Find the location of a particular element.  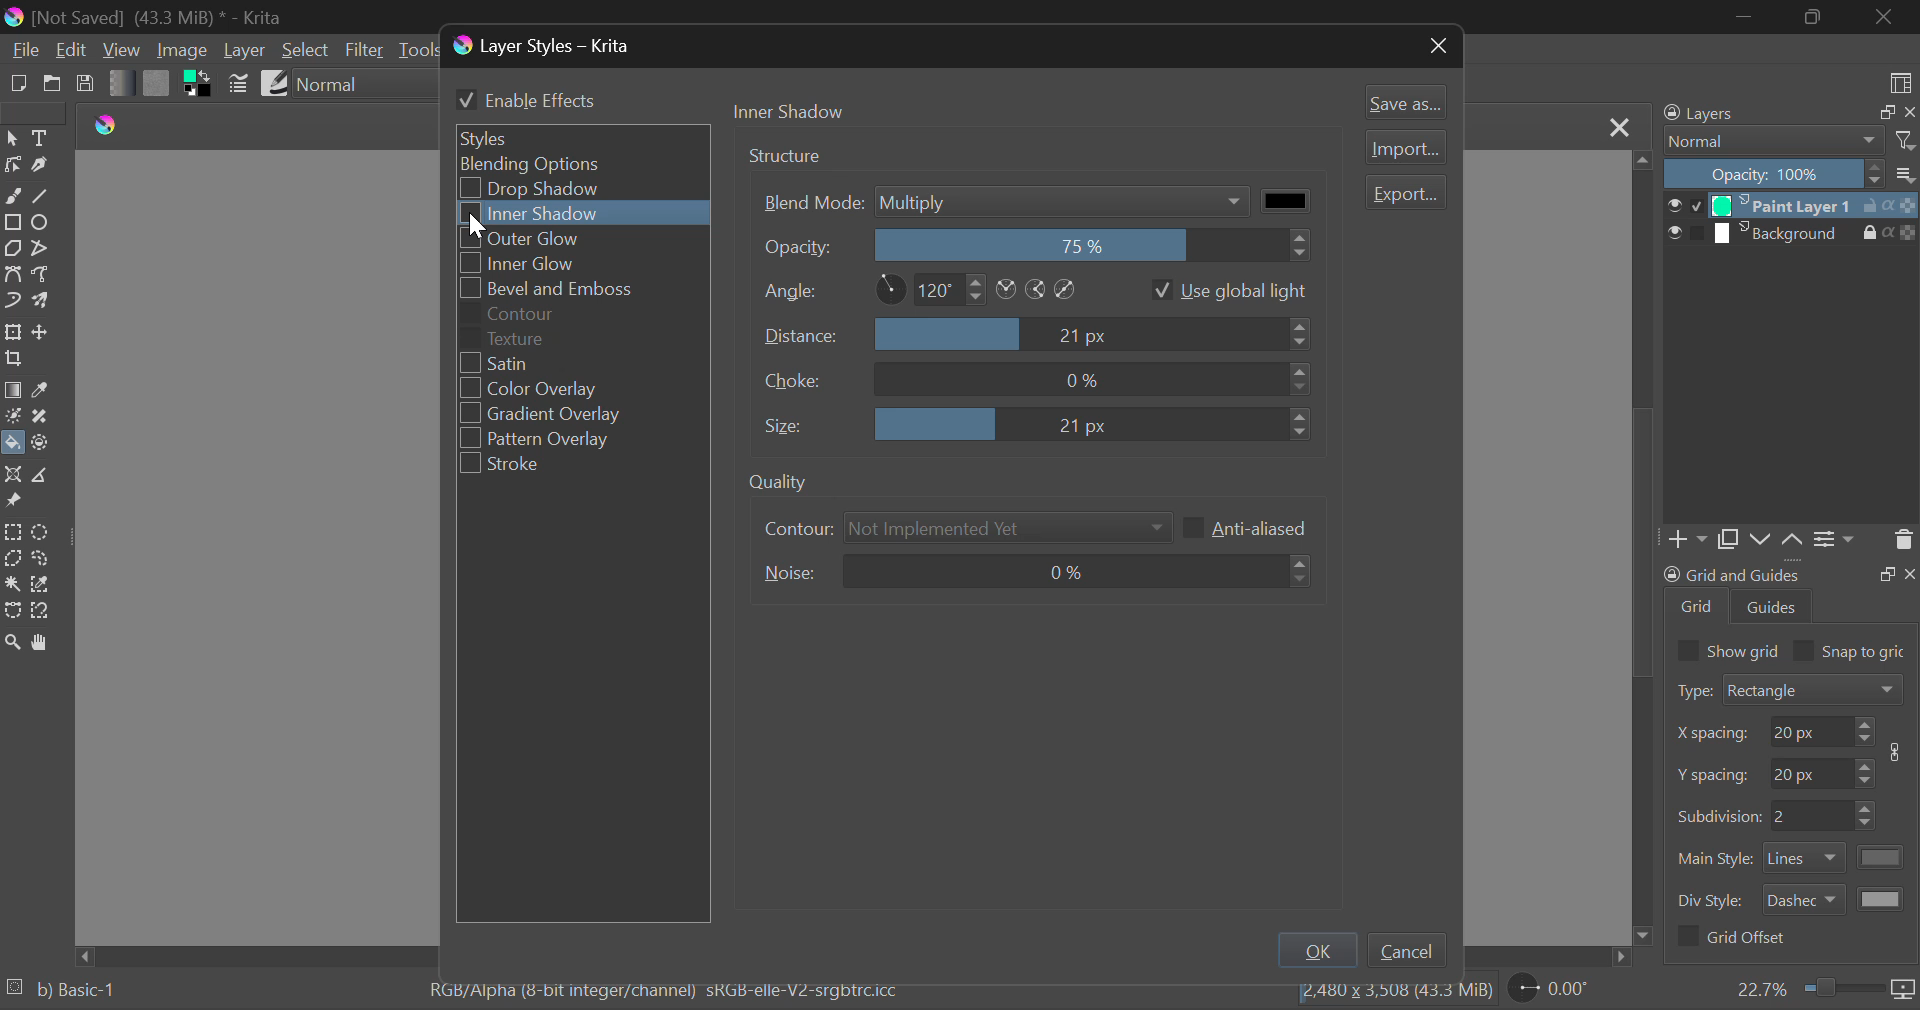

Colors in Use is located at coordinates (200, 87).